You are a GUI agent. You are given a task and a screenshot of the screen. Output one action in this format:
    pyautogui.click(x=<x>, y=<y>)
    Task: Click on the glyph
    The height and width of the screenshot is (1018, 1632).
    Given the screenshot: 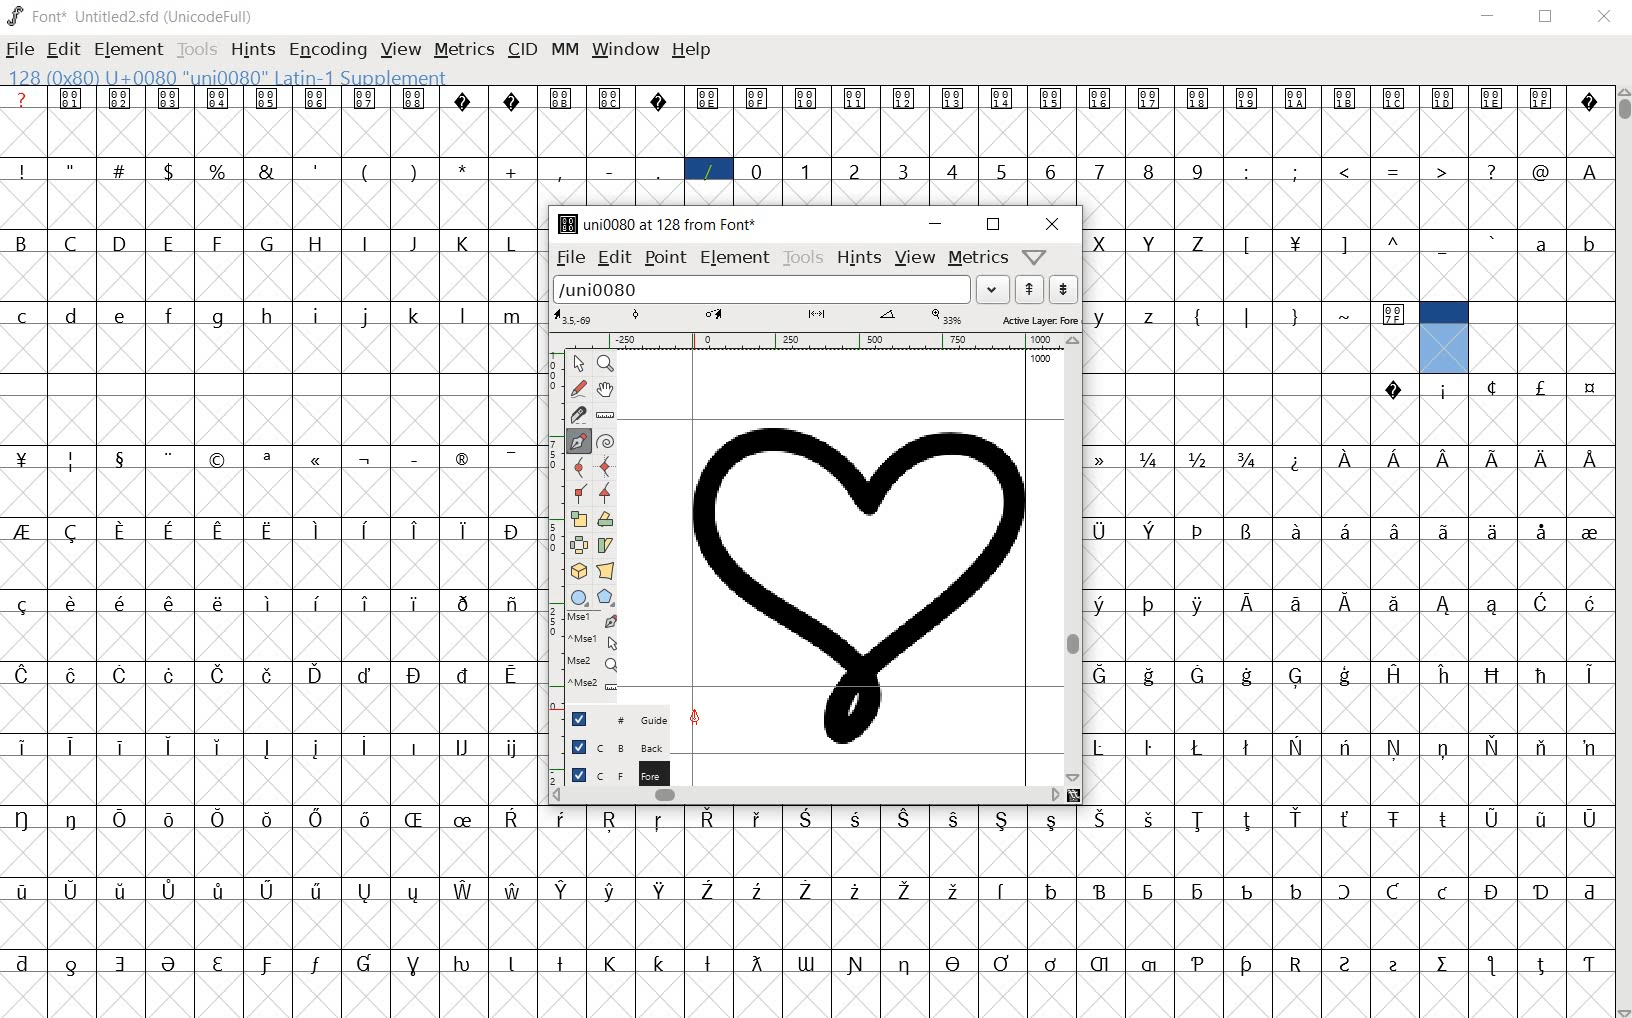 What is the action you would take?
    pyautogui.click(x=510, y=244)
    